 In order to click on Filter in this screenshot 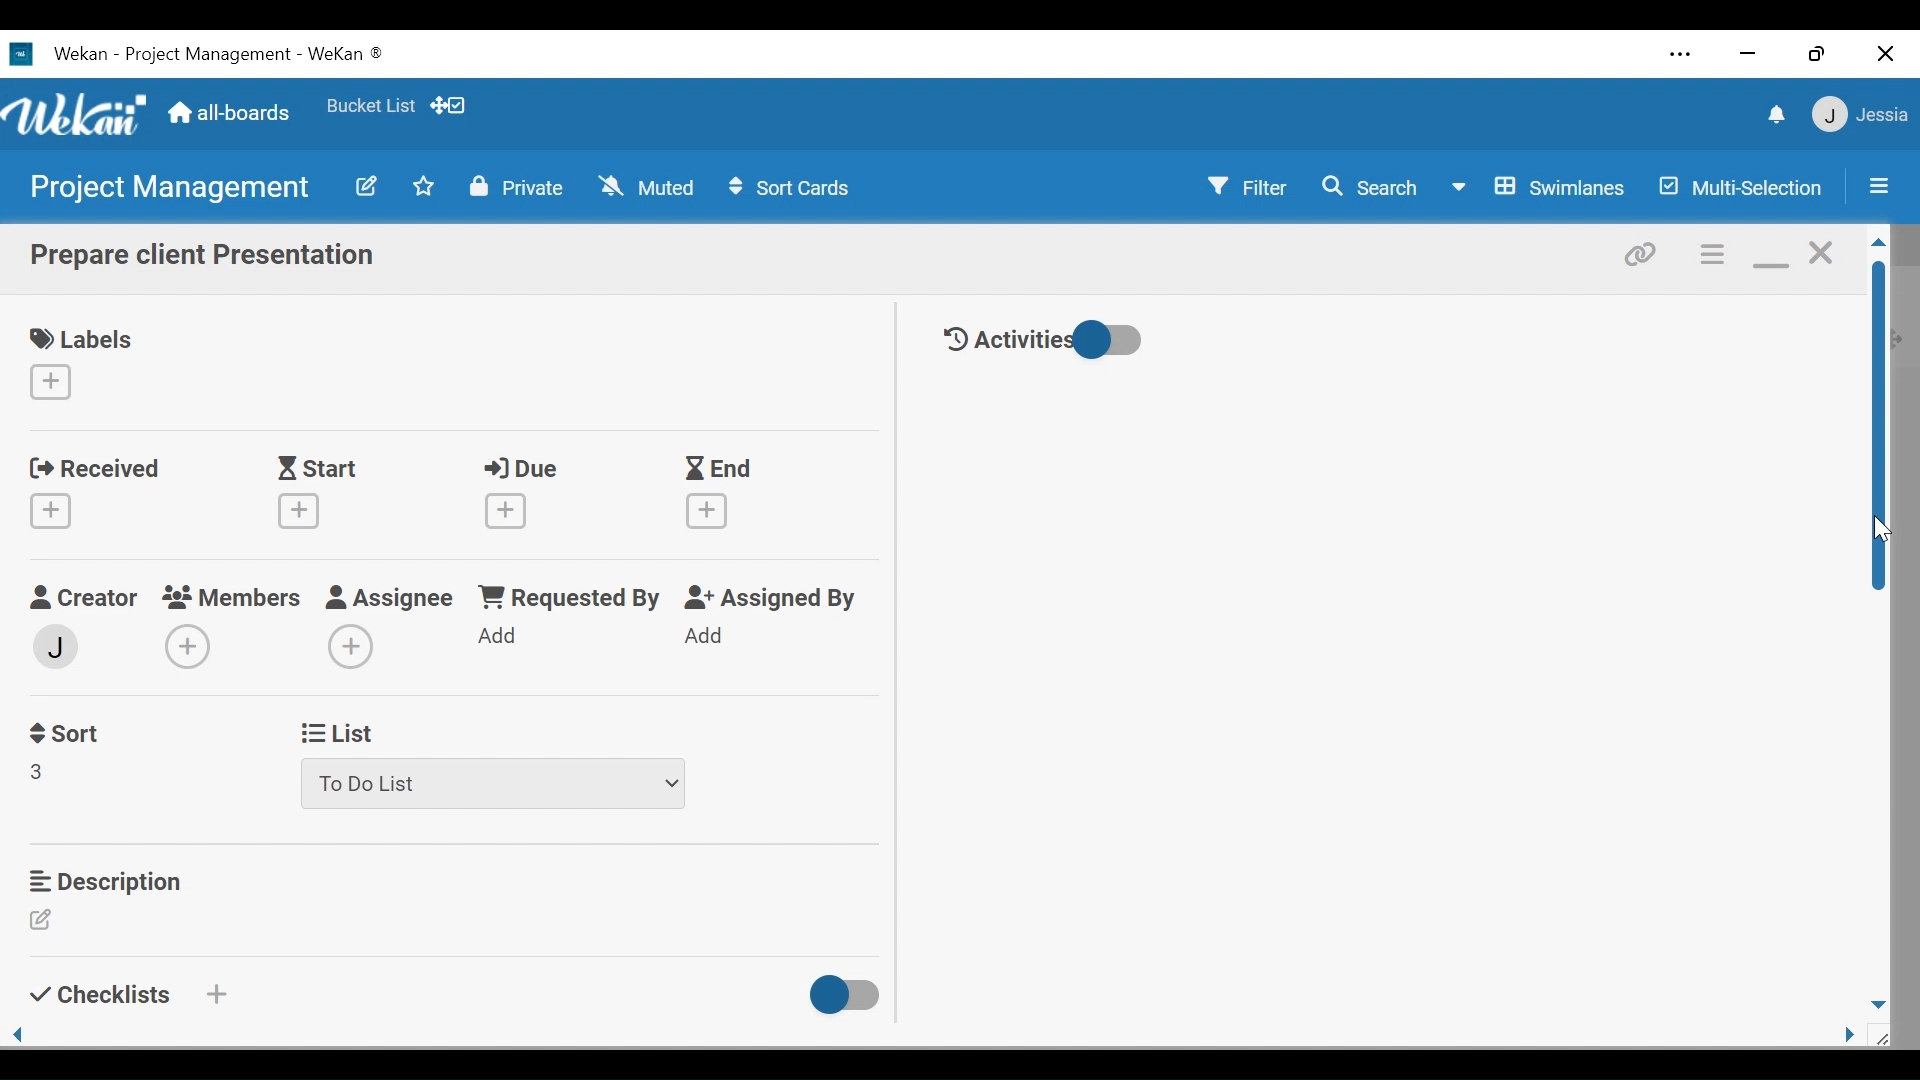, I will do `click(1247, 185)`.